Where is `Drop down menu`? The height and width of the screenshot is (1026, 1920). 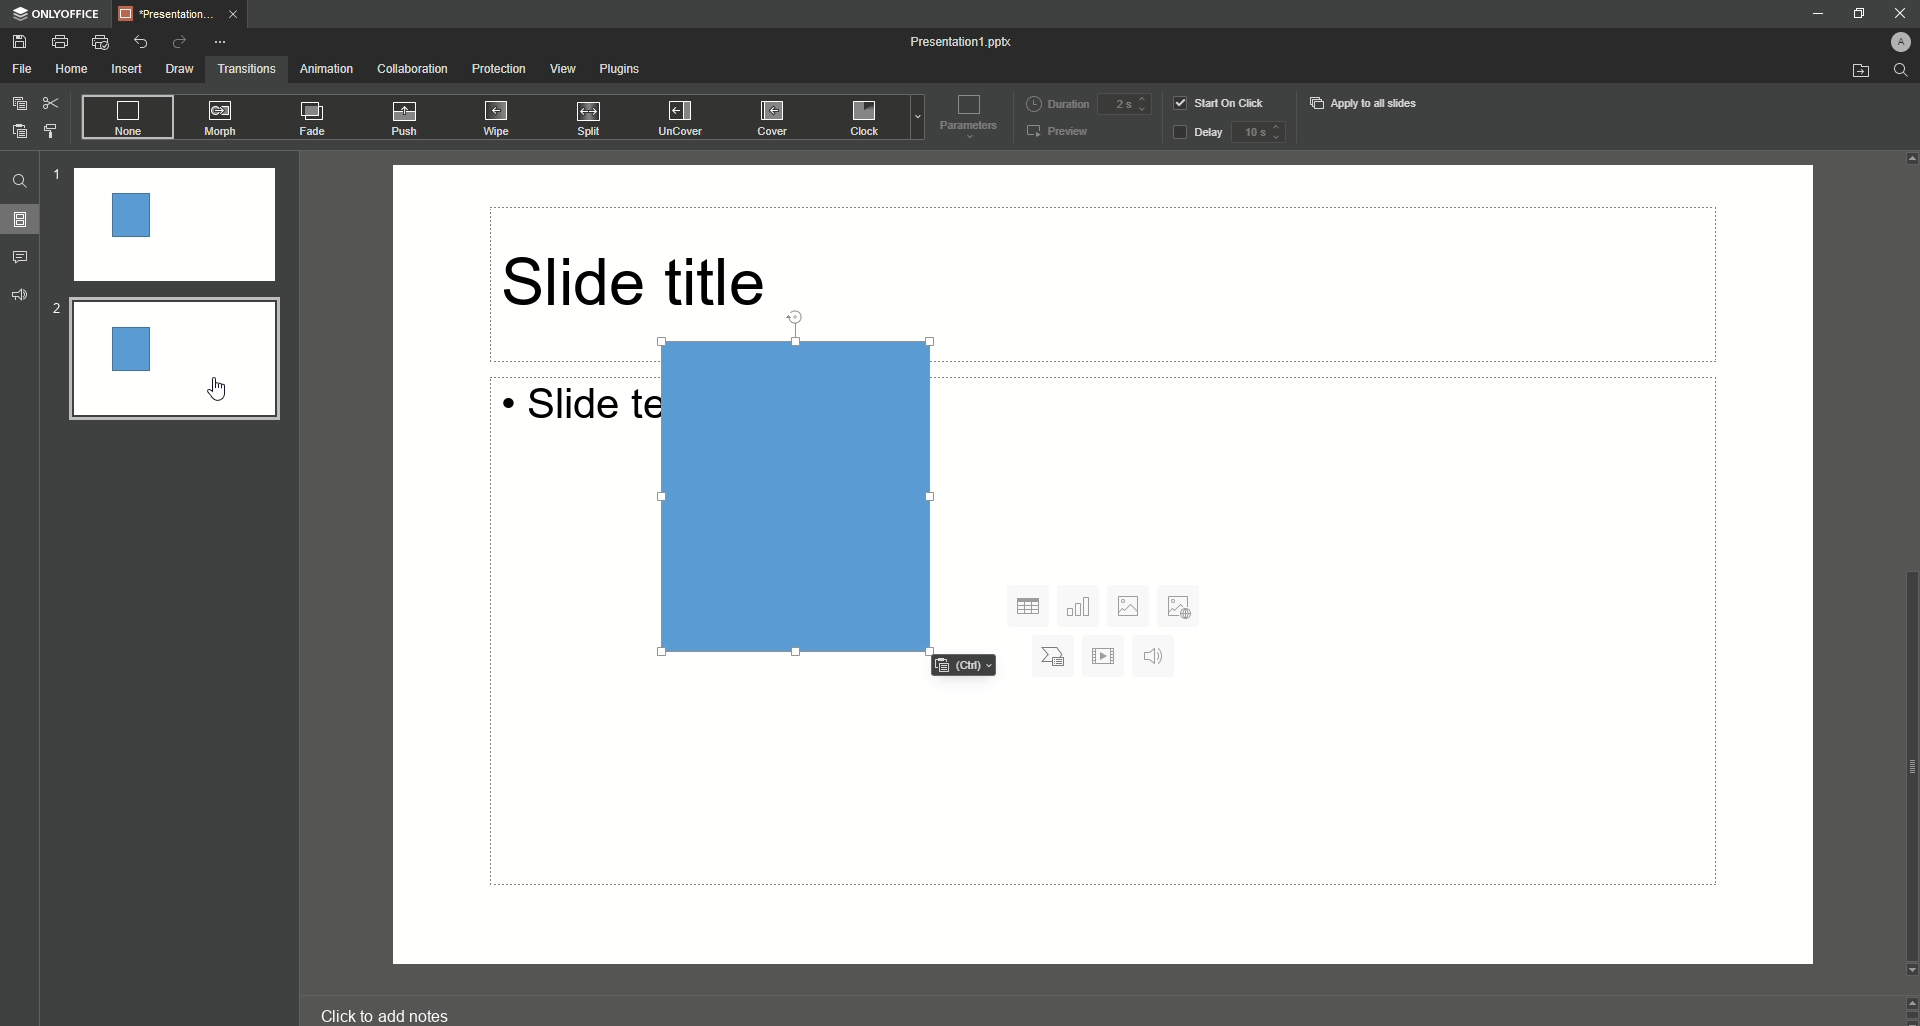
Drop down menu is located at coordinates (913, 118).